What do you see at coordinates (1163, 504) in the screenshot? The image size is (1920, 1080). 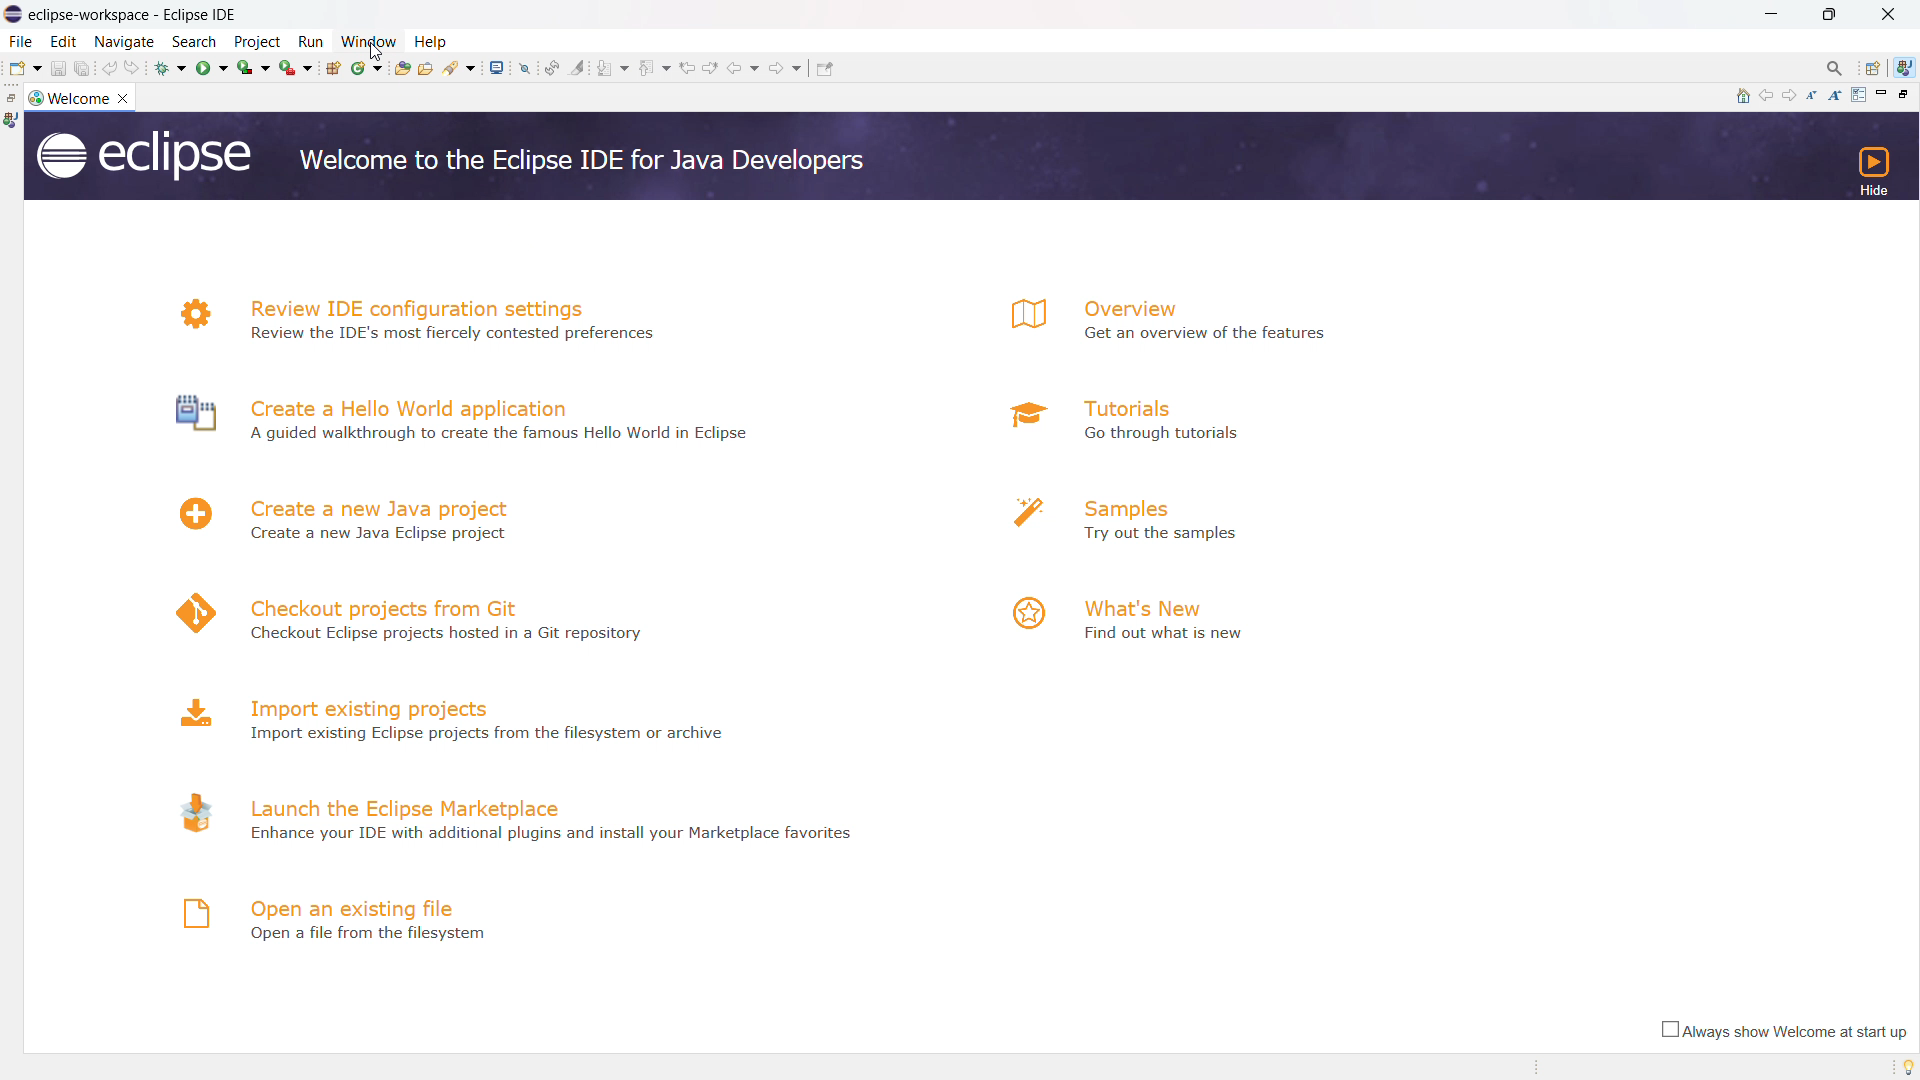 I see `samples` at bounding box center [1163, 504].